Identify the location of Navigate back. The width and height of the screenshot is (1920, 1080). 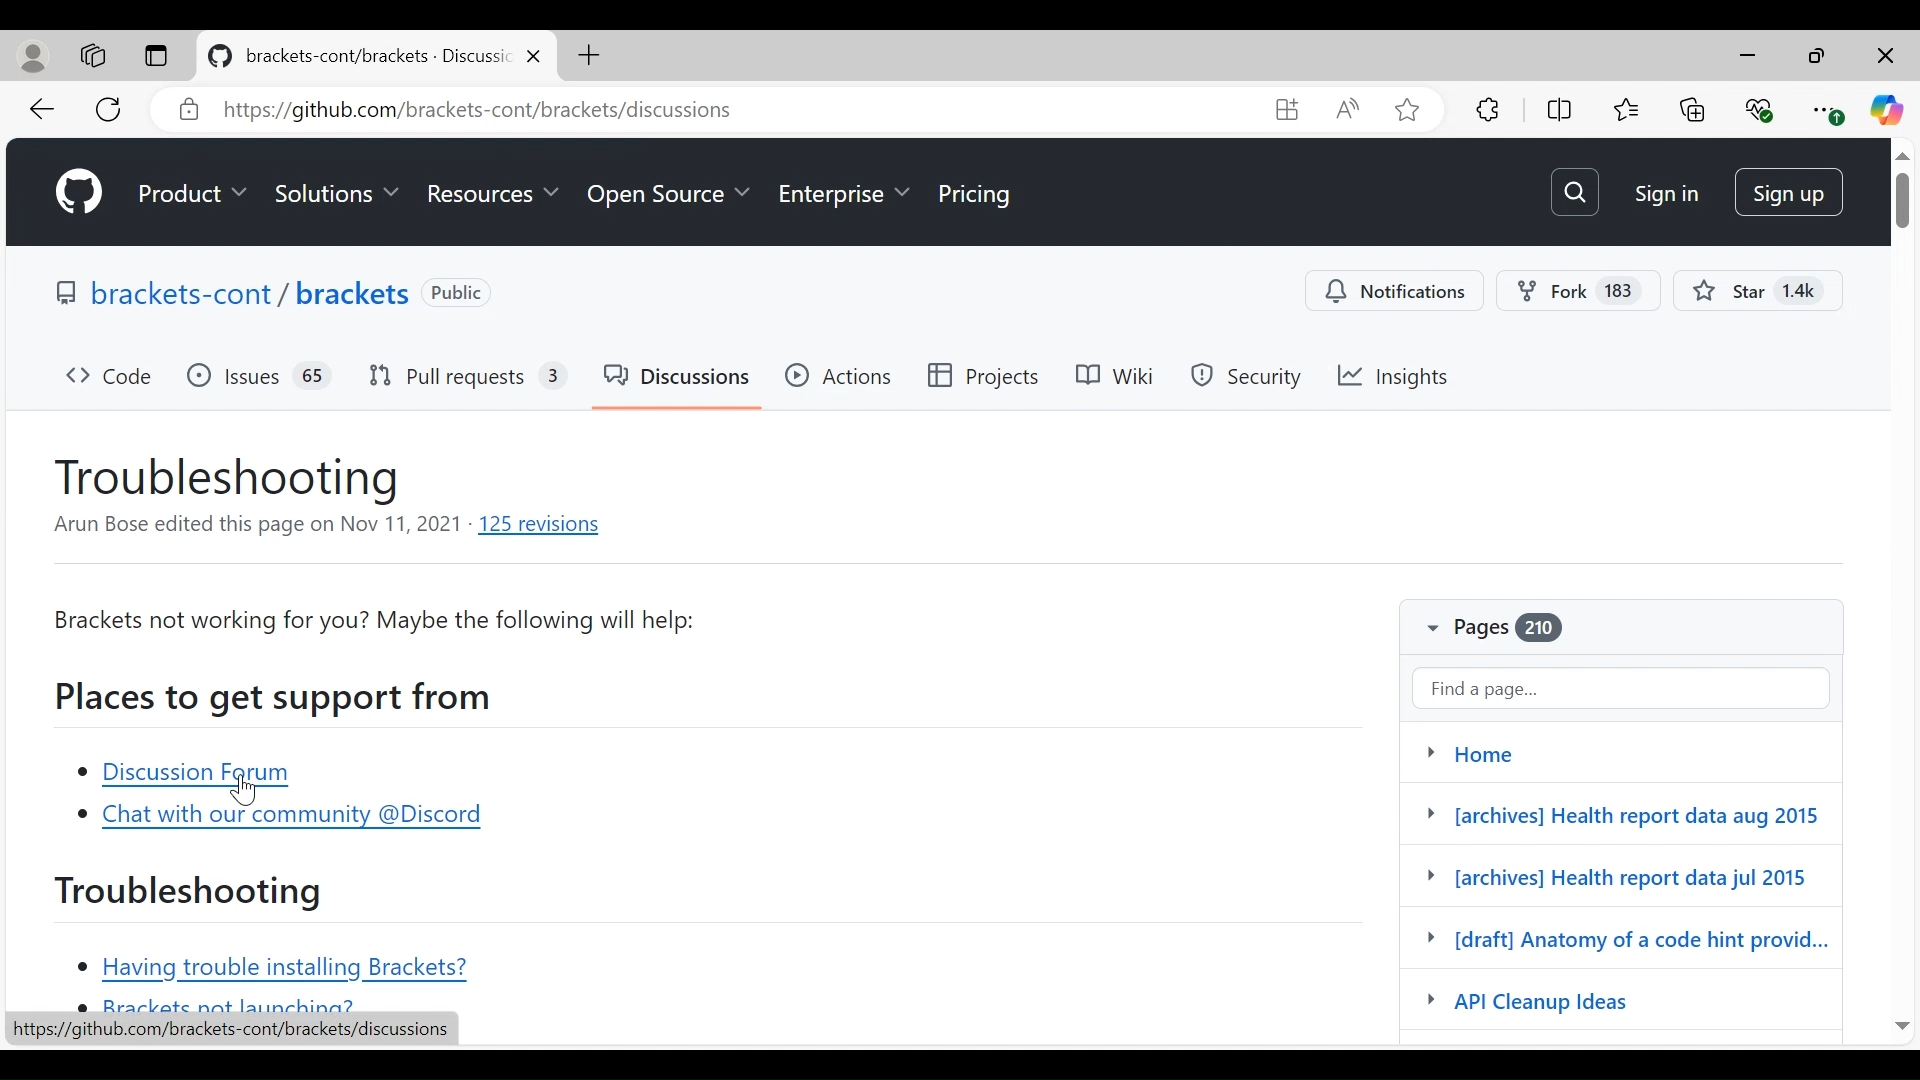
(45, 110).